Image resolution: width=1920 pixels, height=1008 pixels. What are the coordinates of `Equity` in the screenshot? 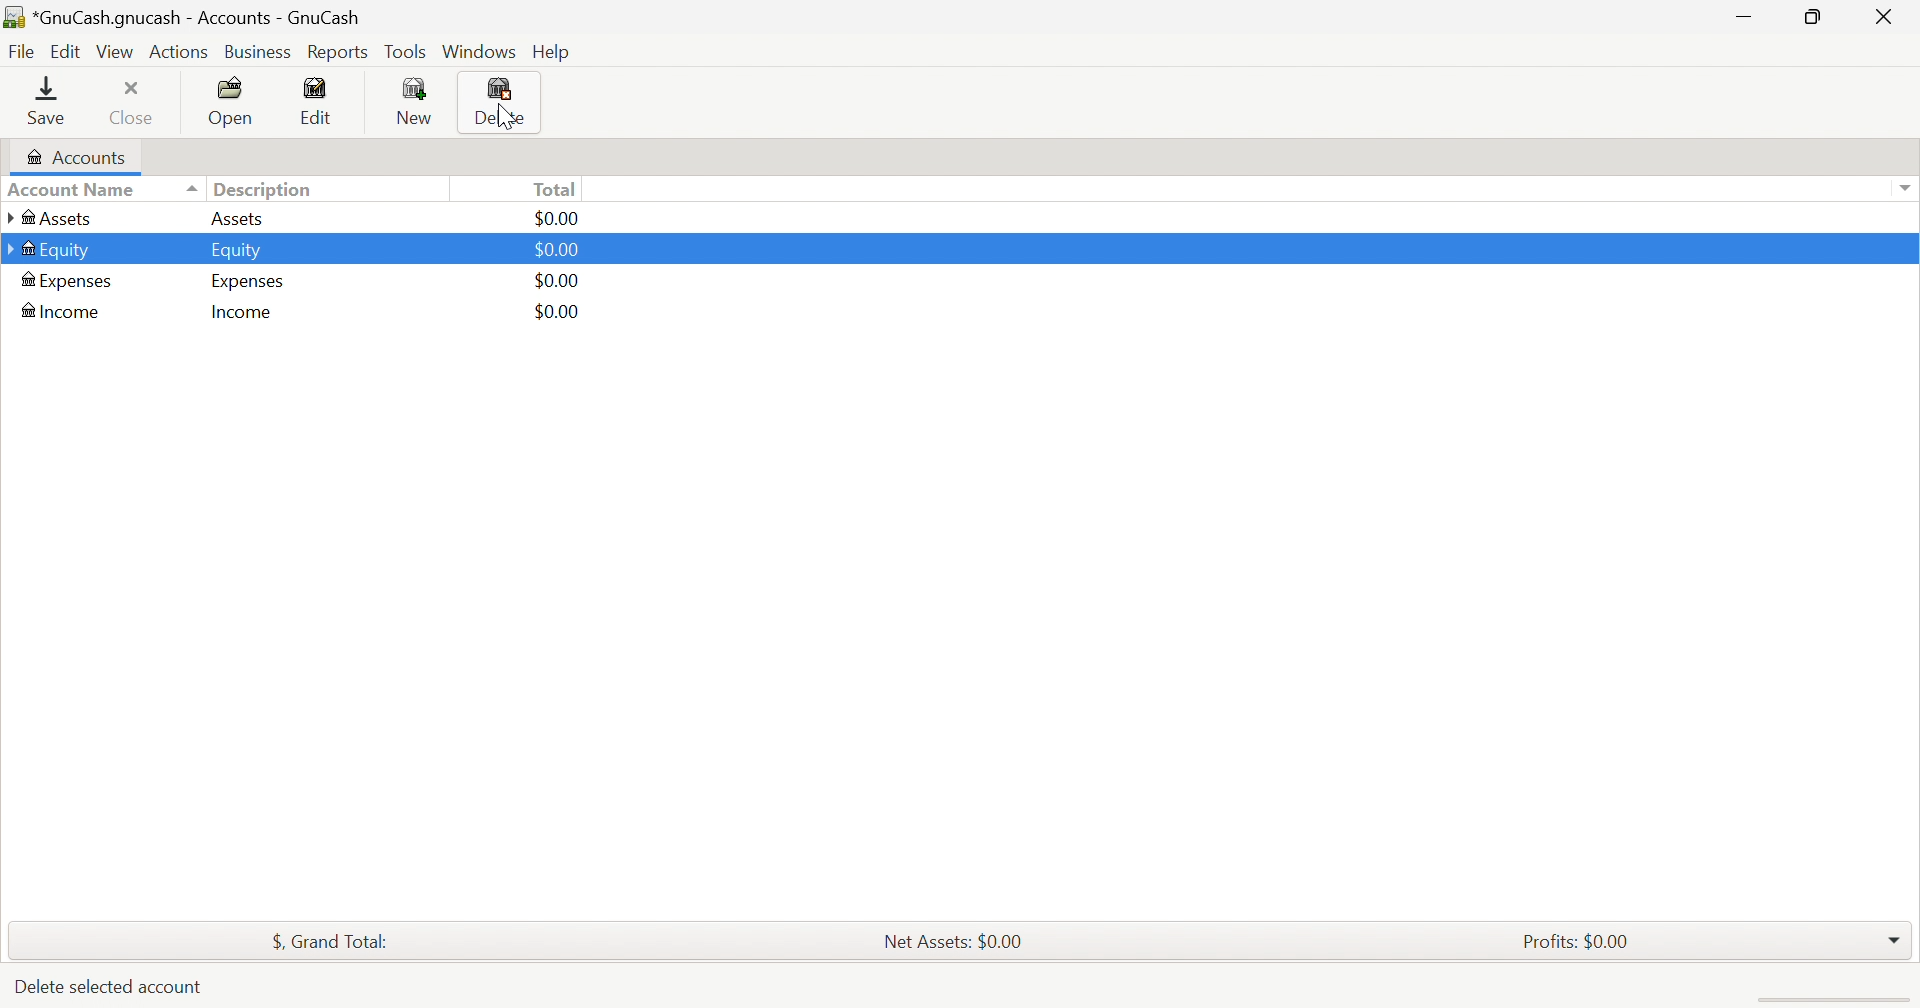 It's located at (238, 248).